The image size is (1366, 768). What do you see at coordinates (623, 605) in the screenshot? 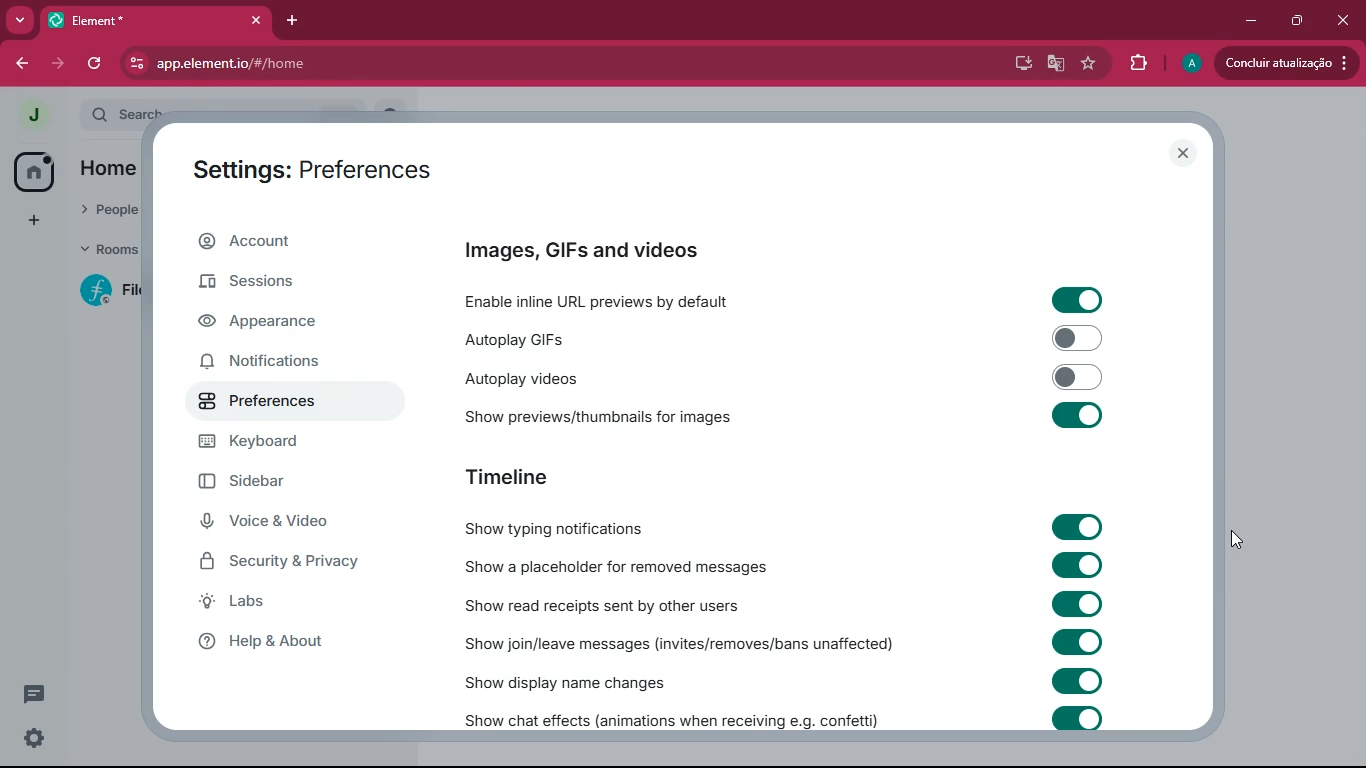
I see `show read receipts sent by other users` at bounding box center [623, 605].